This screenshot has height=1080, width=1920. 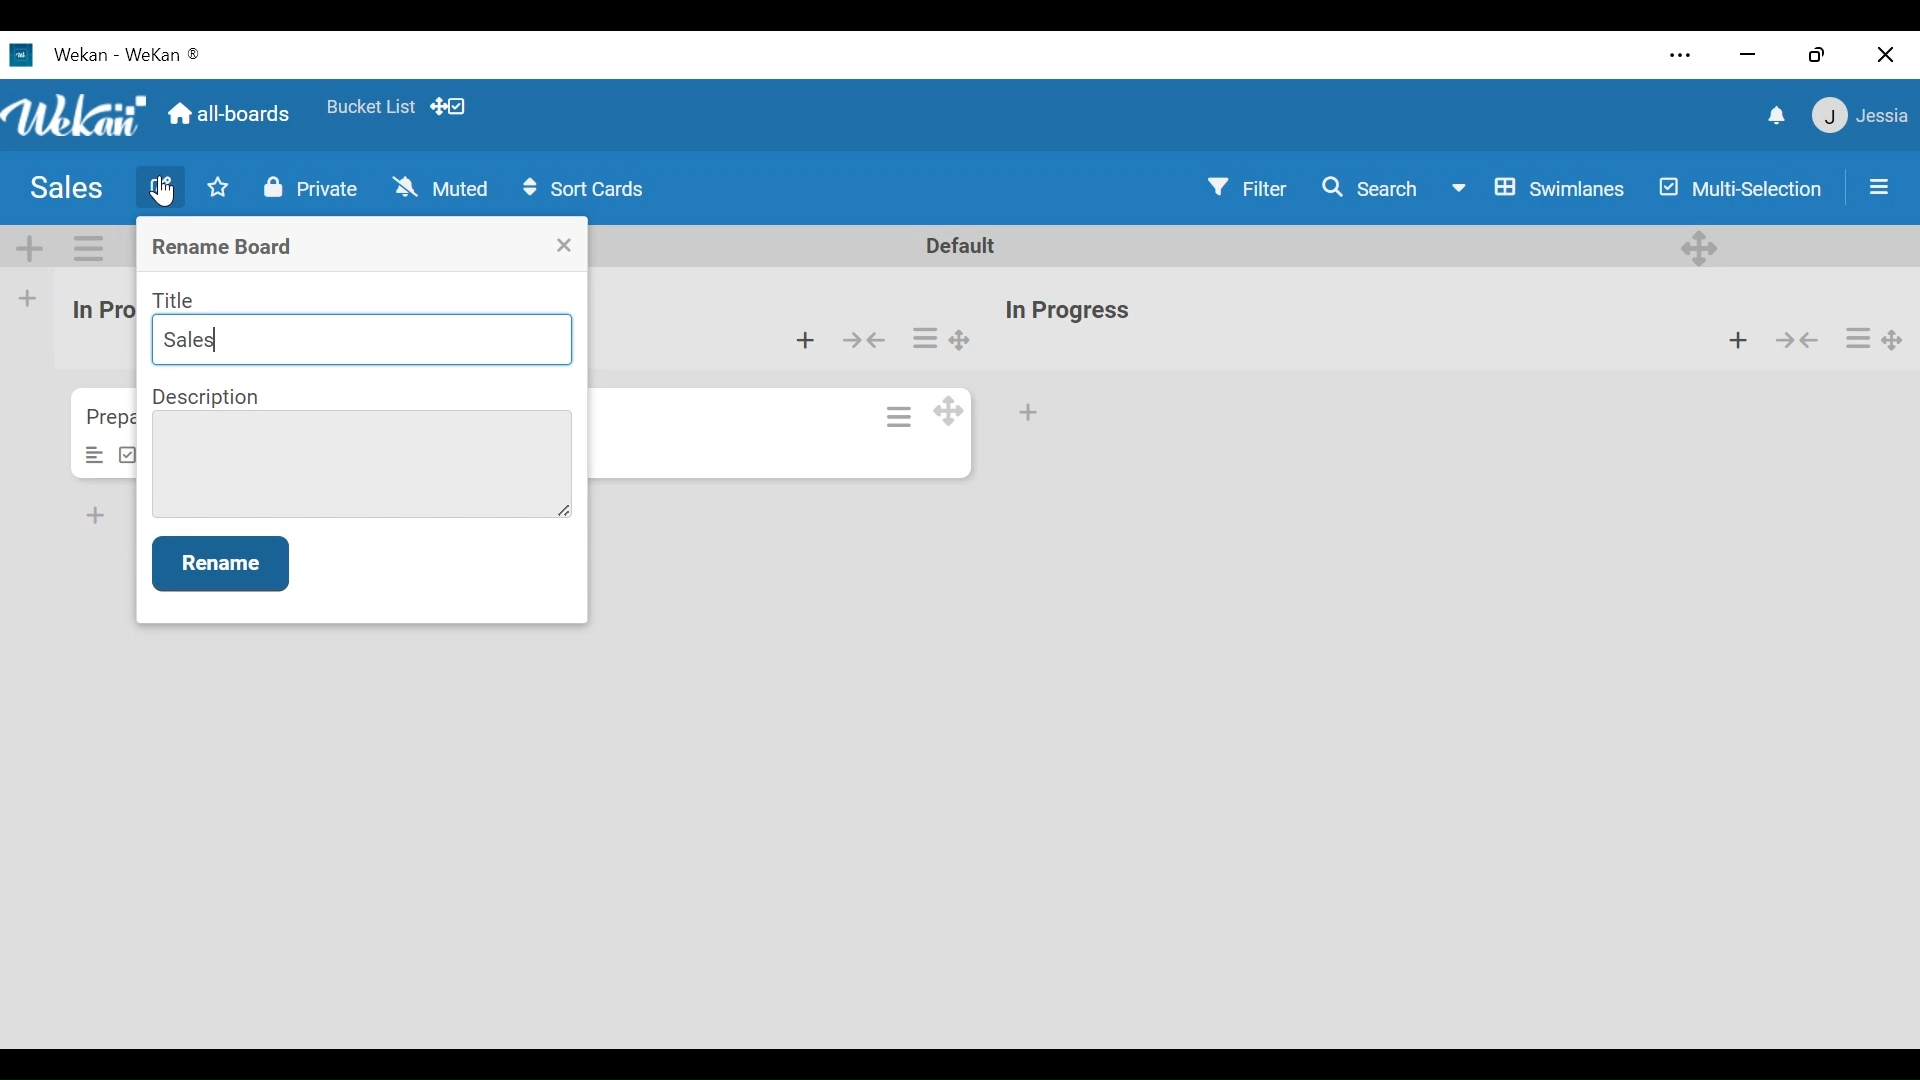 What do you see at coordinates (74, 116) in the screenshot?
I see `Wekan logo` at bounding box center [74, 116].